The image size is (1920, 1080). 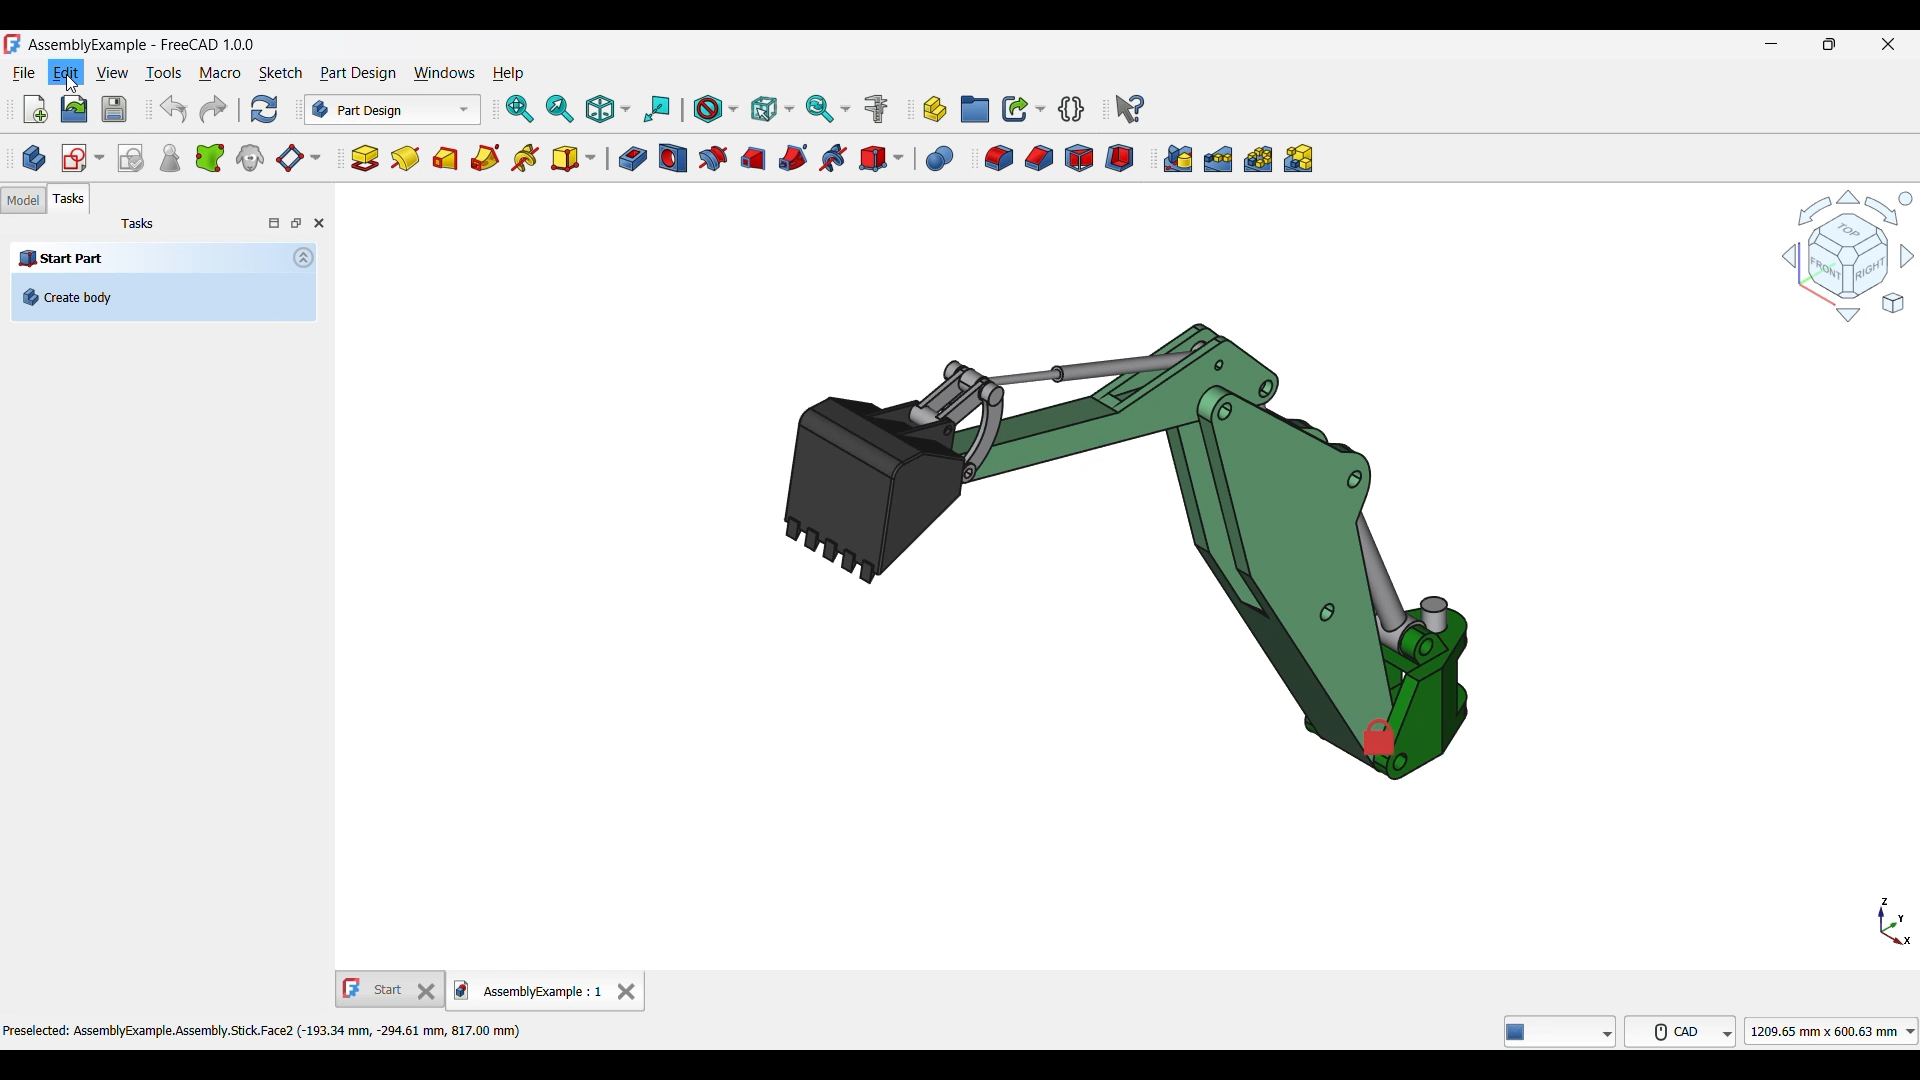 What do you see at coordinates (876, 109) in the screenshot?
I see `Measure` at bounding box center [876, 109].